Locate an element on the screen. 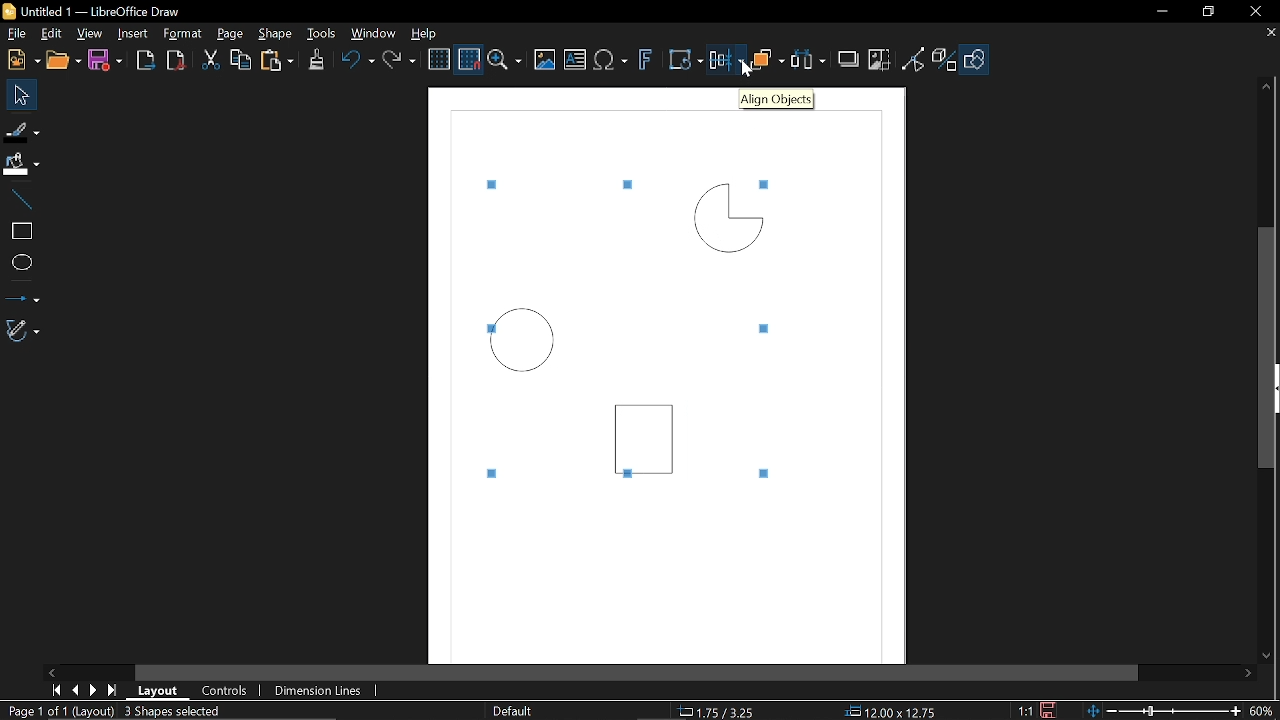 The image size is (1280, 720). Tiny squares sound selected objects is located at coordinates (628, 477).